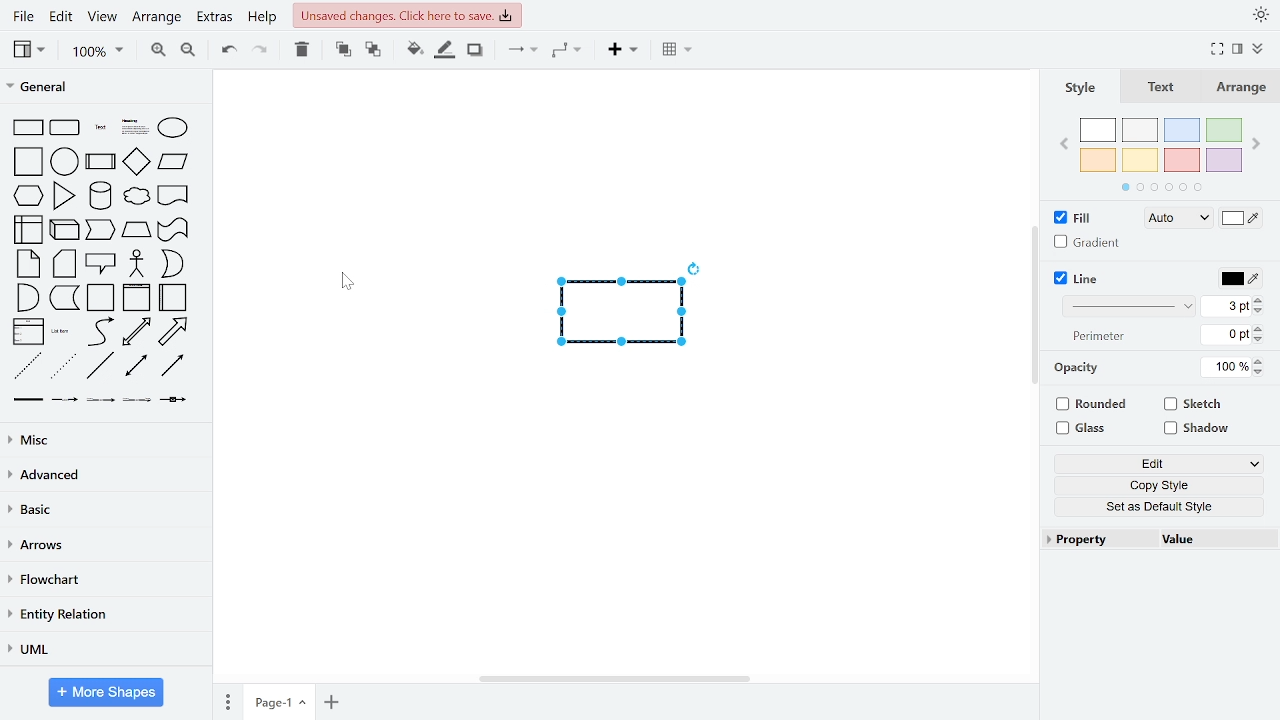  Describe the element at coordinates (1261, 14) in the screenshot. I see `theme` at that location.